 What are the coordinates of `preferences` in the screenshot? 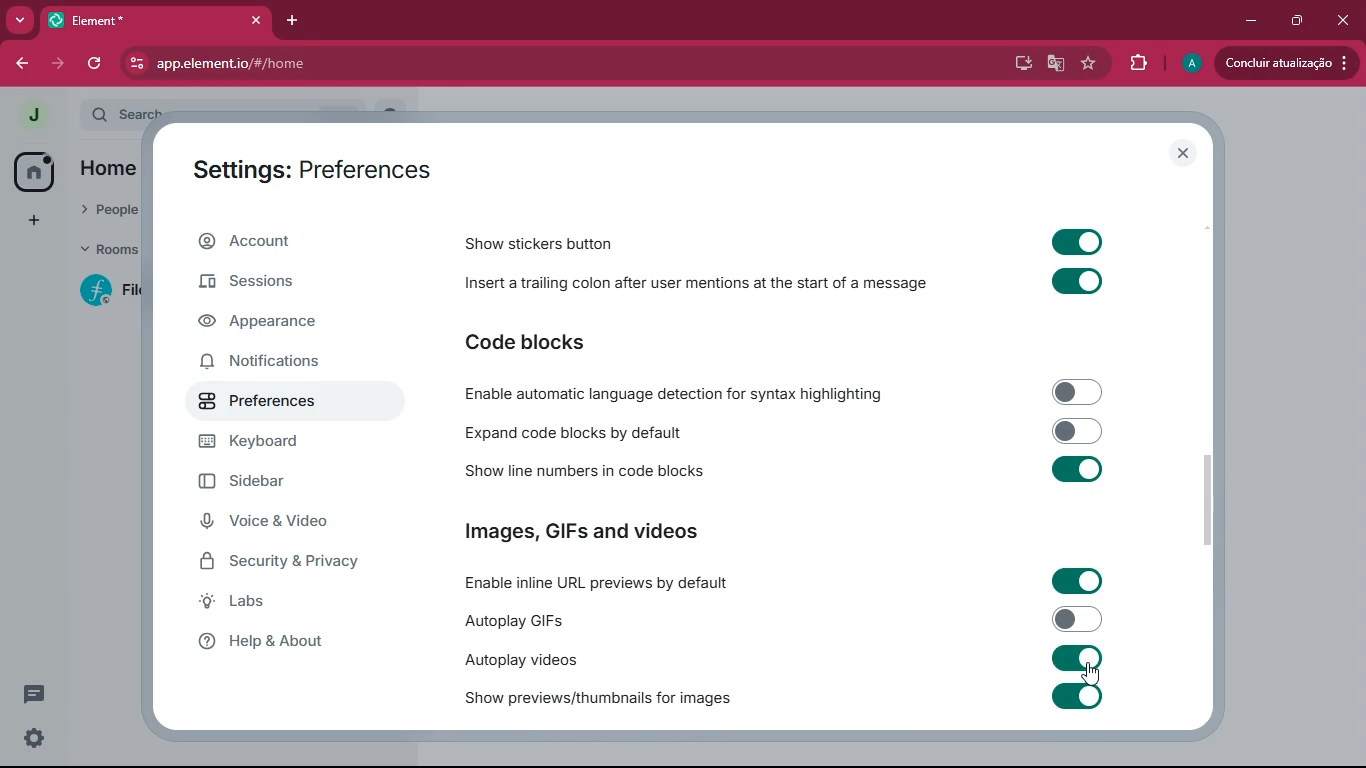 It's located at (280, 406).